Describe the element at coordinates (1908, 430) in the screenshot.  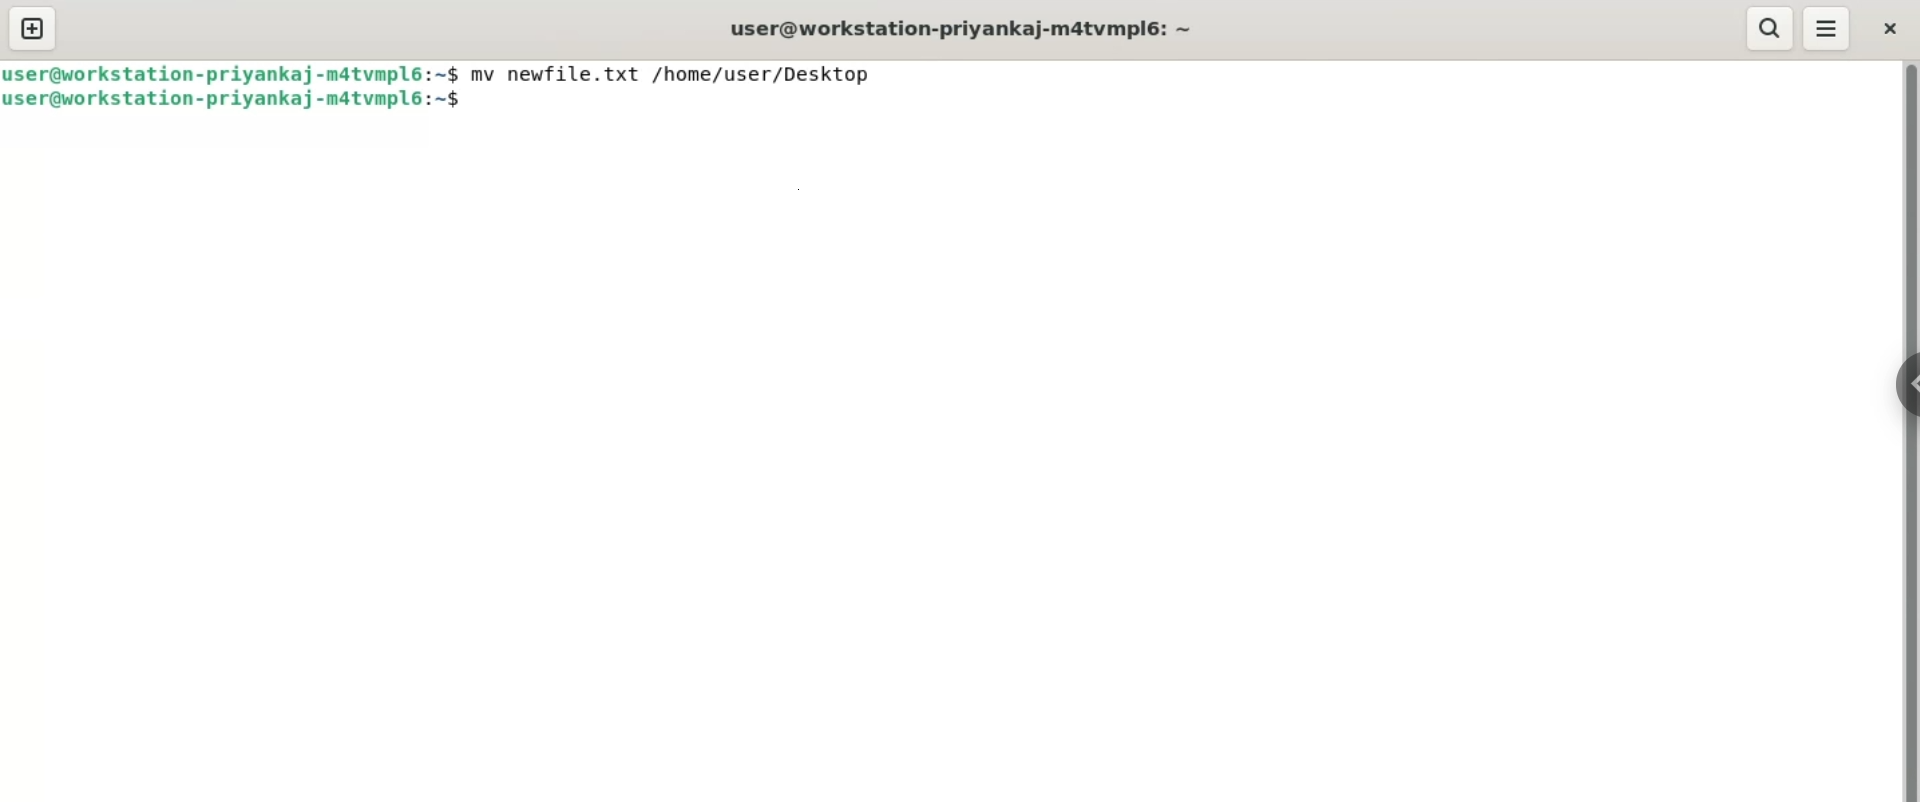
I see `vertical scroll bar` at that location.